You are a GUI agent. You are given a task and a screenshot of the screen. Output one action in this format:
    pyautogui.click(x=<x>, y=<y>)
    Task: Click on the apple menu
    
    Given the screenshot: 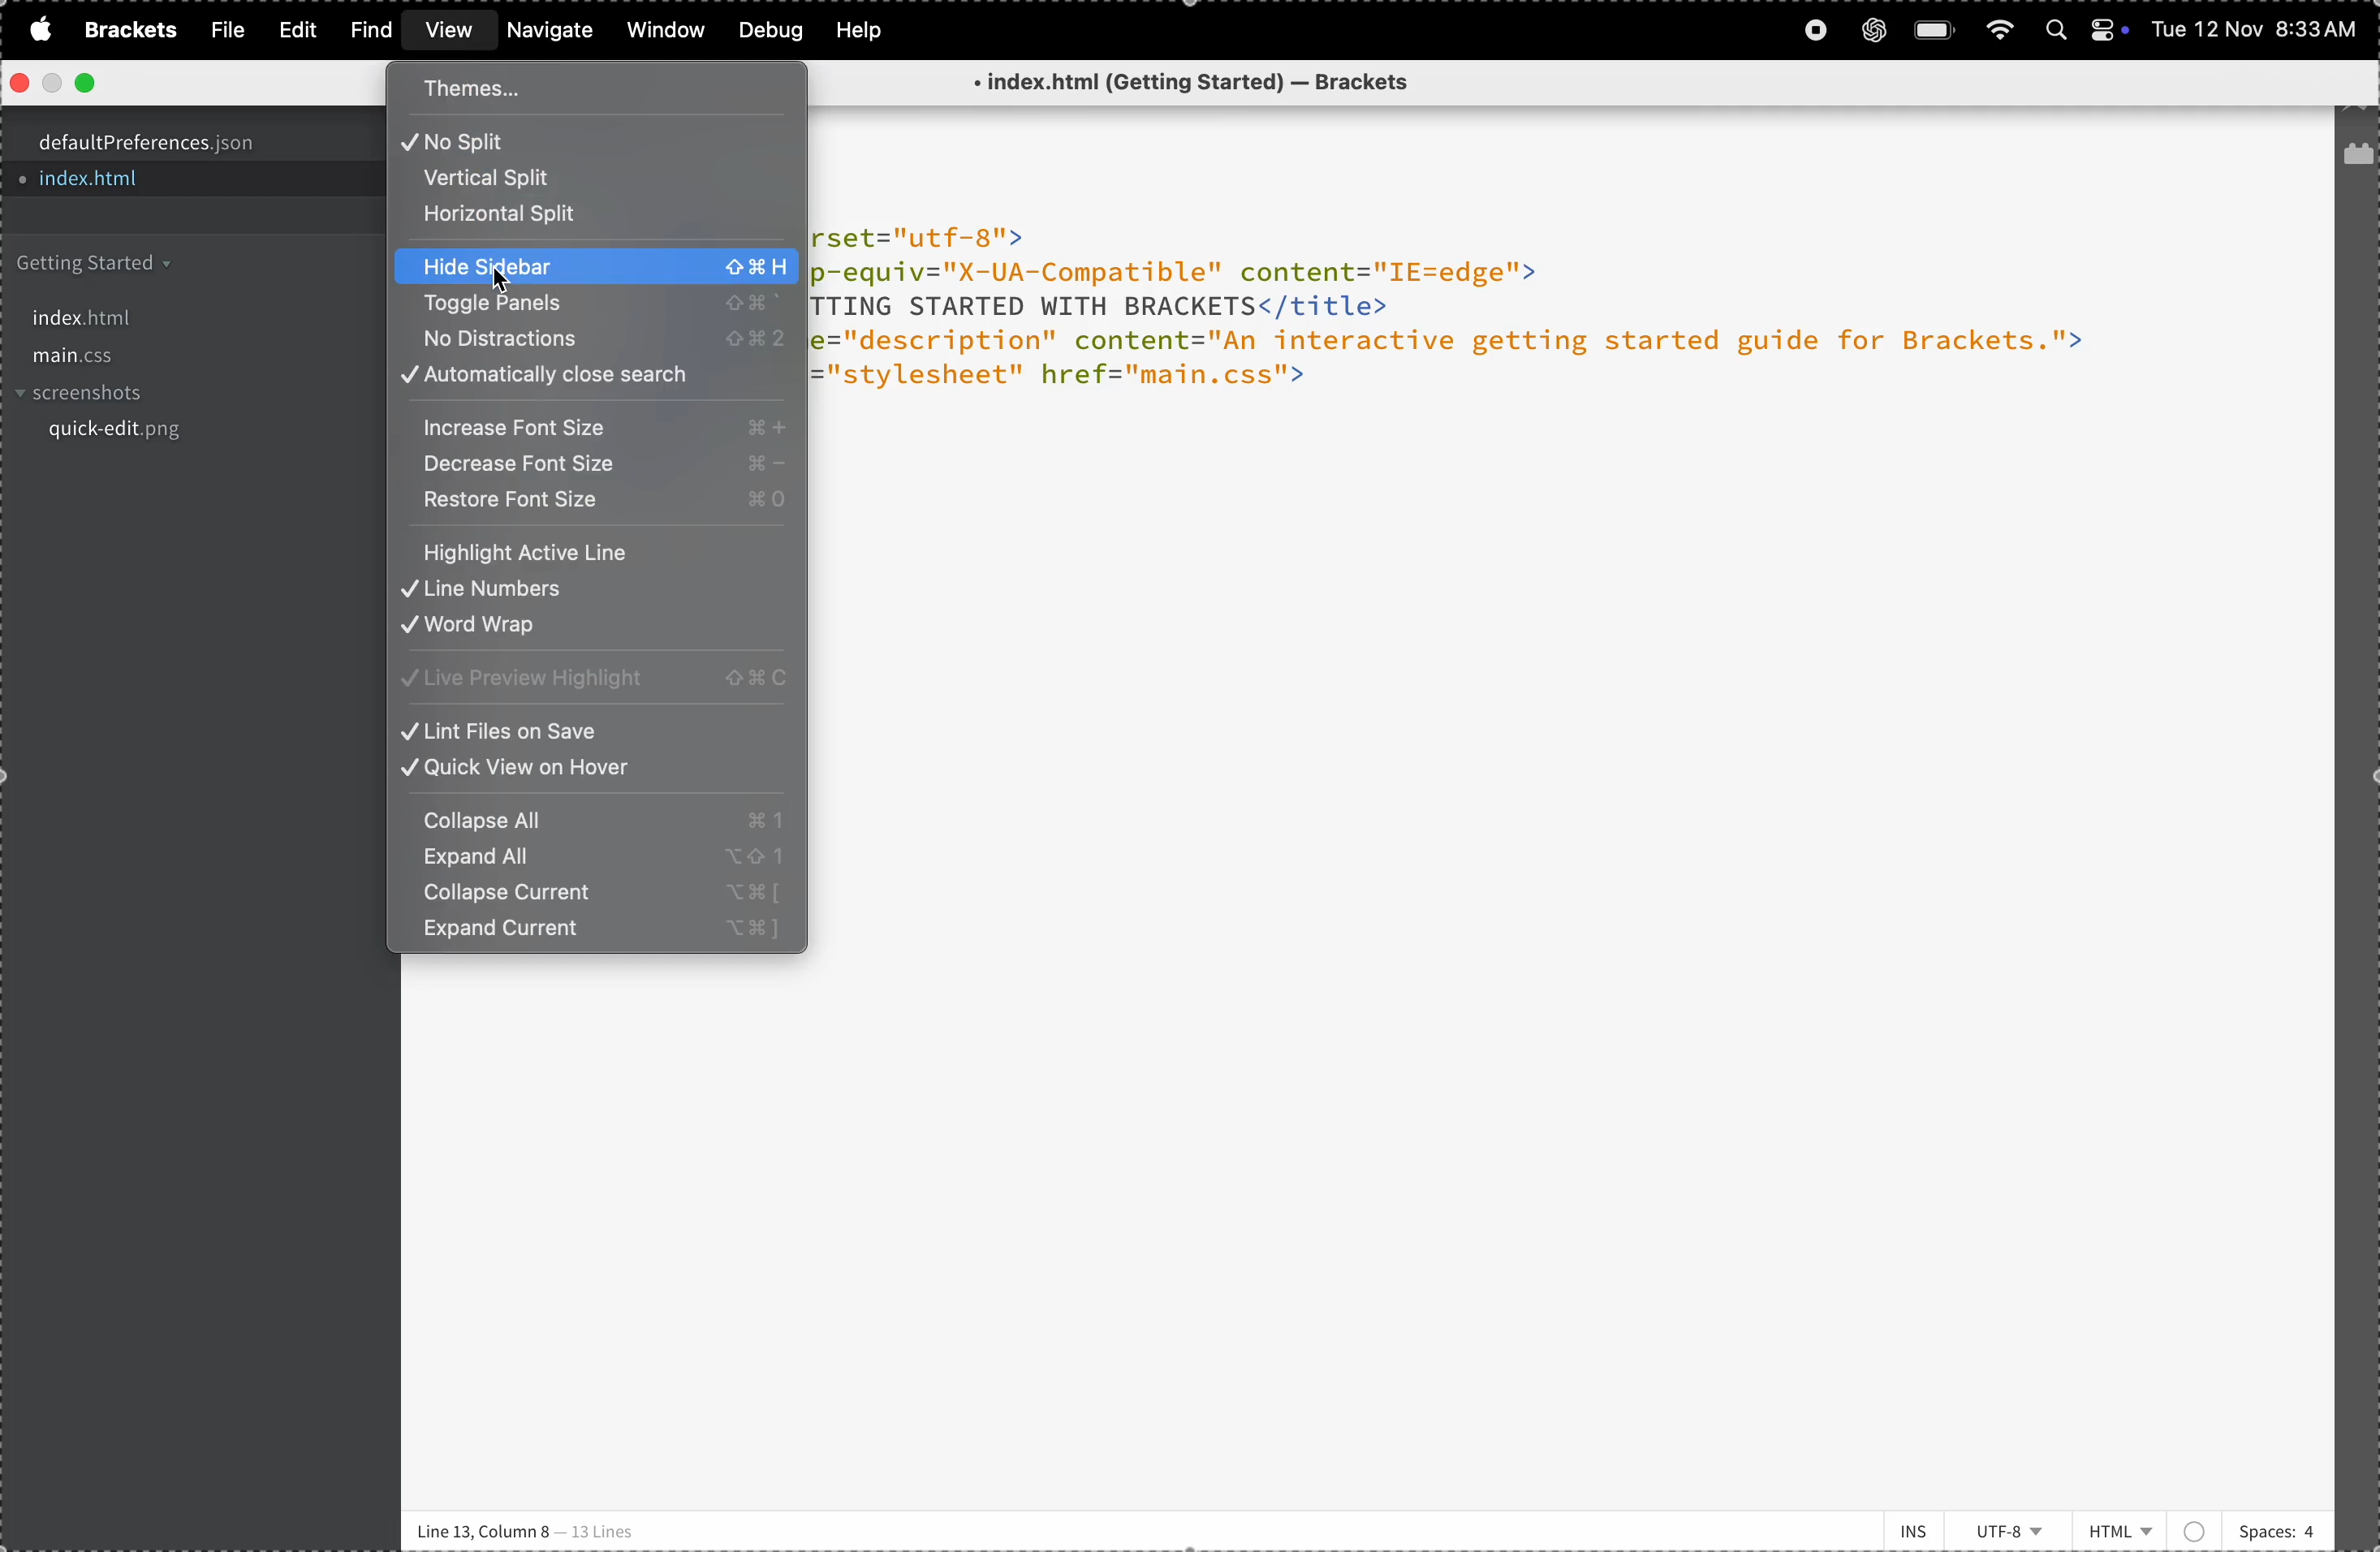 What is the action you would take?
    pyautogui.click(x=35, y=29)
    